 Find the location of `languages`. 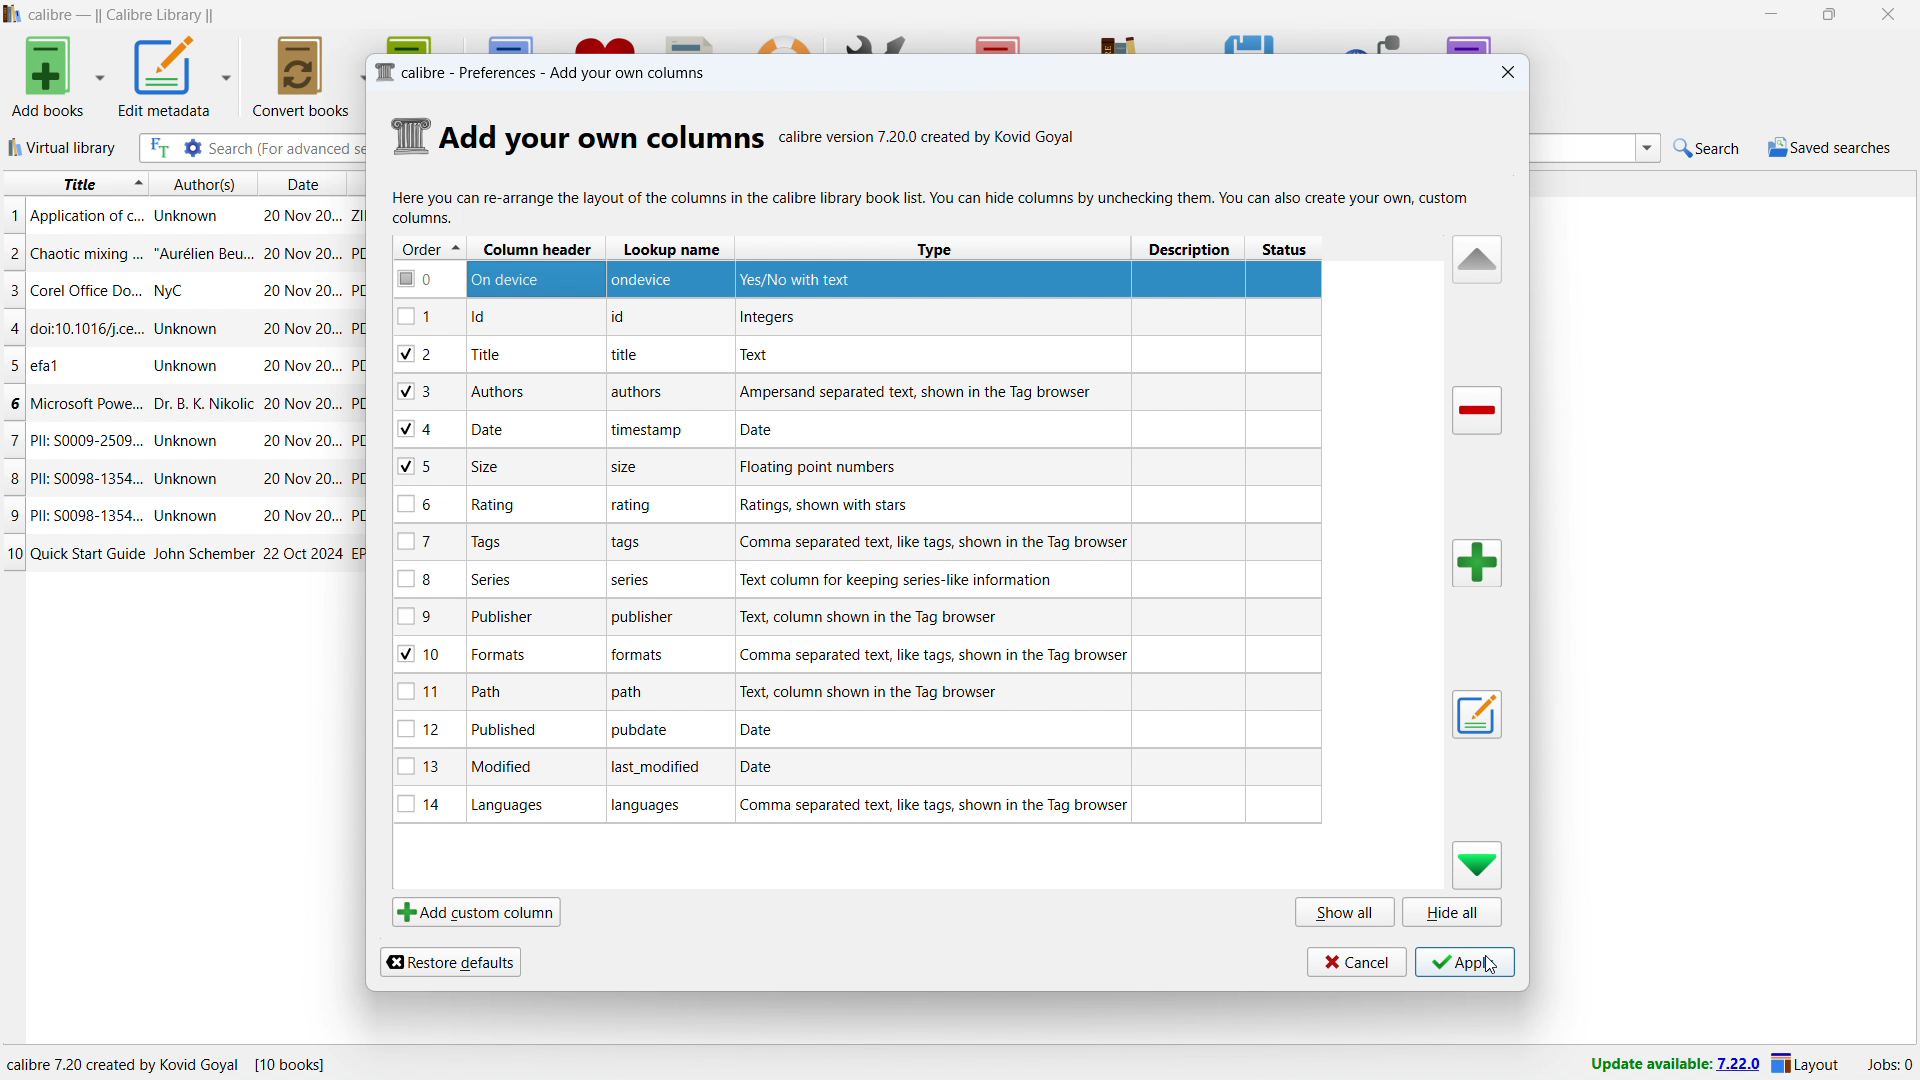

languages is located at coordinates (515, 805).